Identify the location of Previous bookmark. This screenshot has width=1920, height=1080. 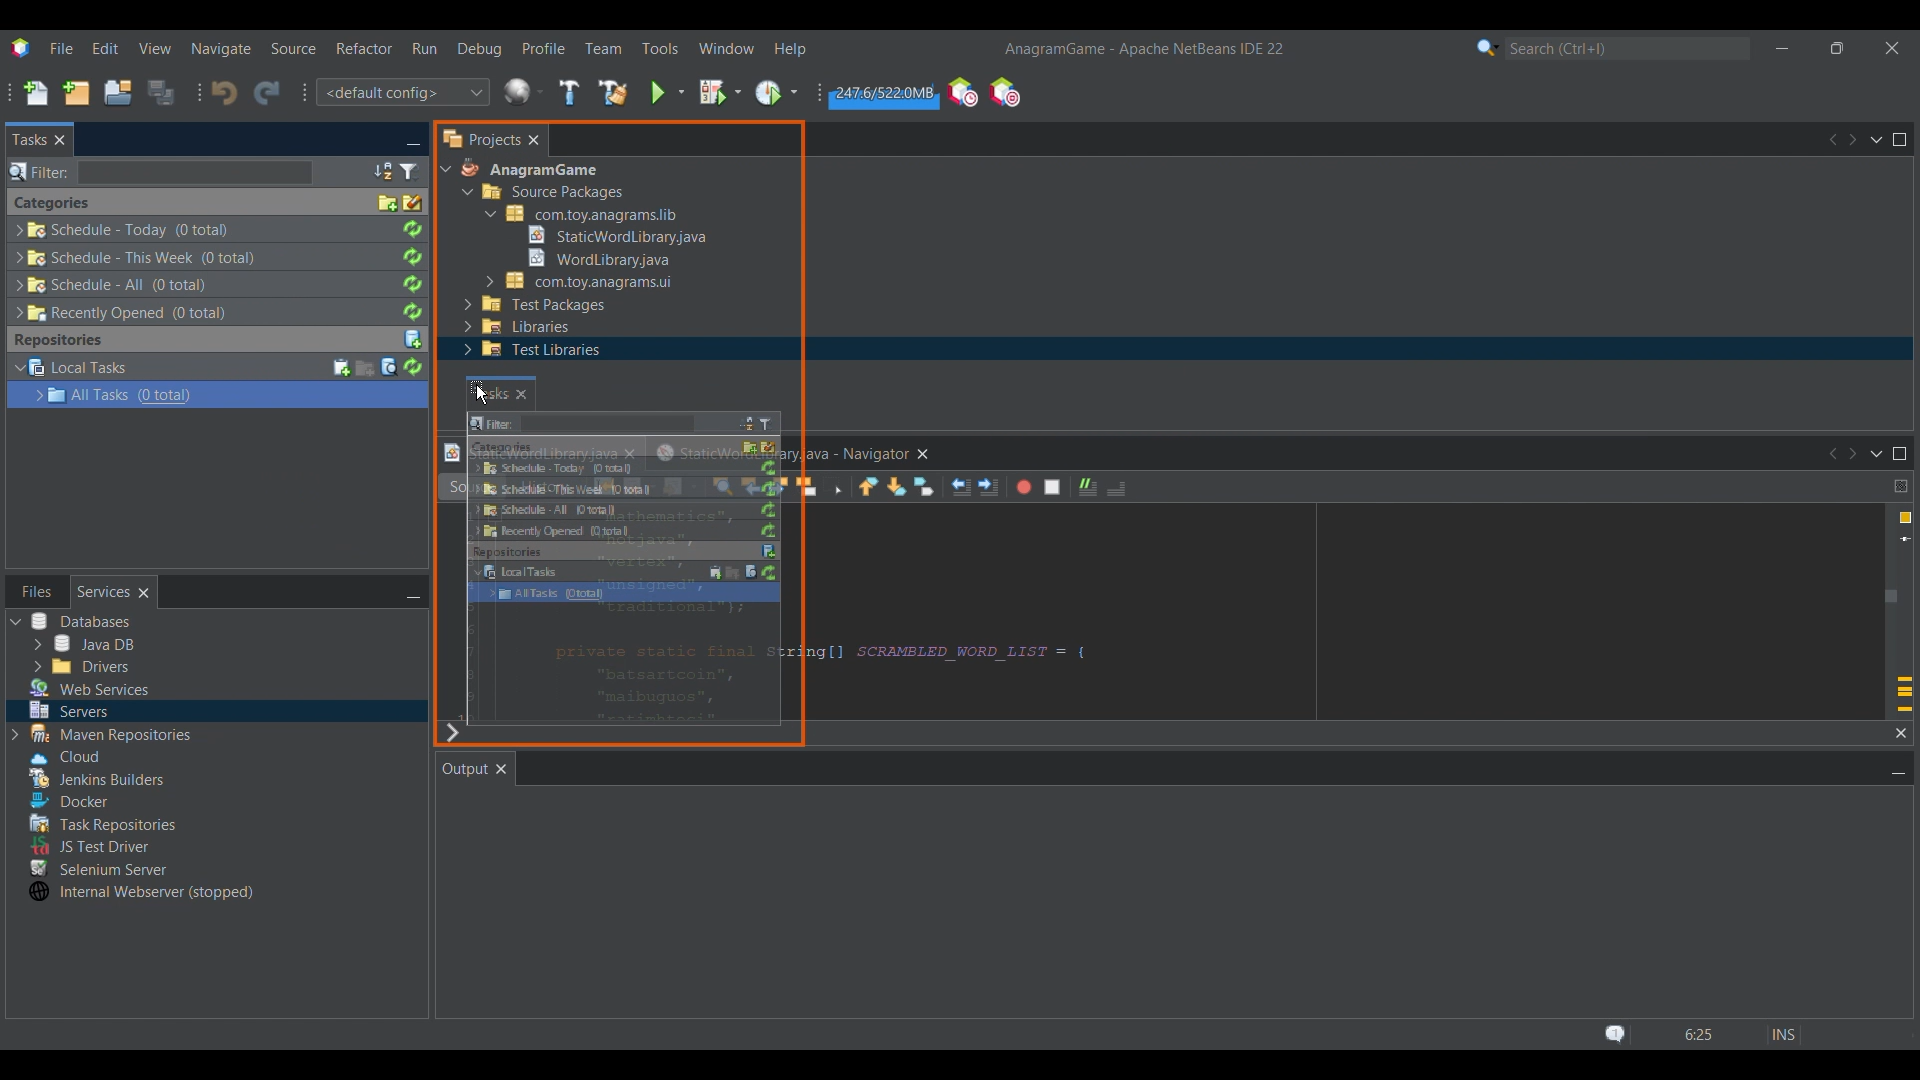
(868, 486).